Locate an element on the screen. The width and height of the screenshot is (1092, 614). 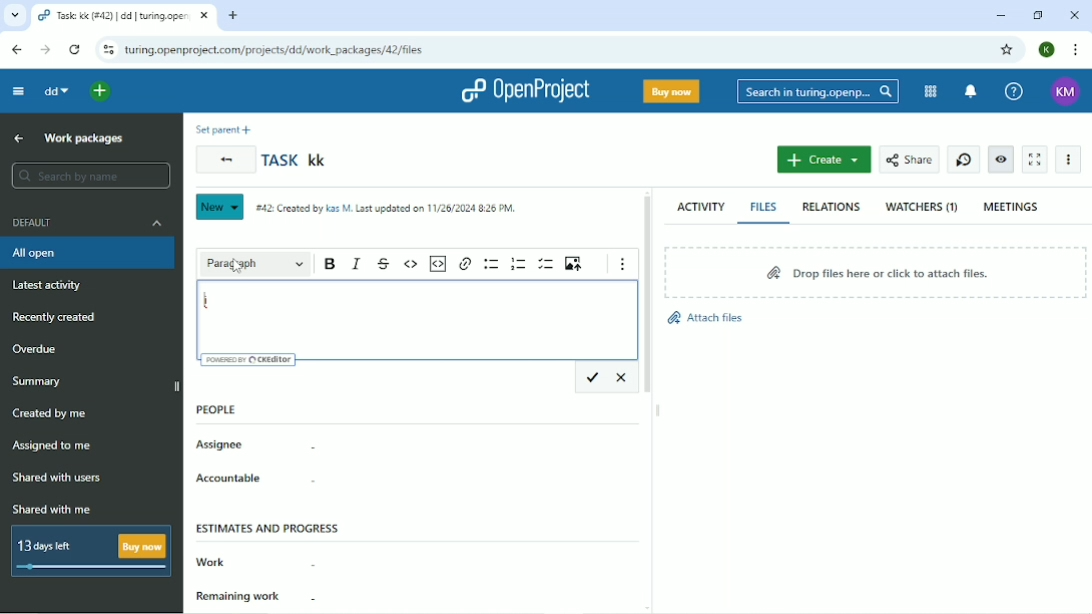
Accountable is located at coordinates (250, 480).